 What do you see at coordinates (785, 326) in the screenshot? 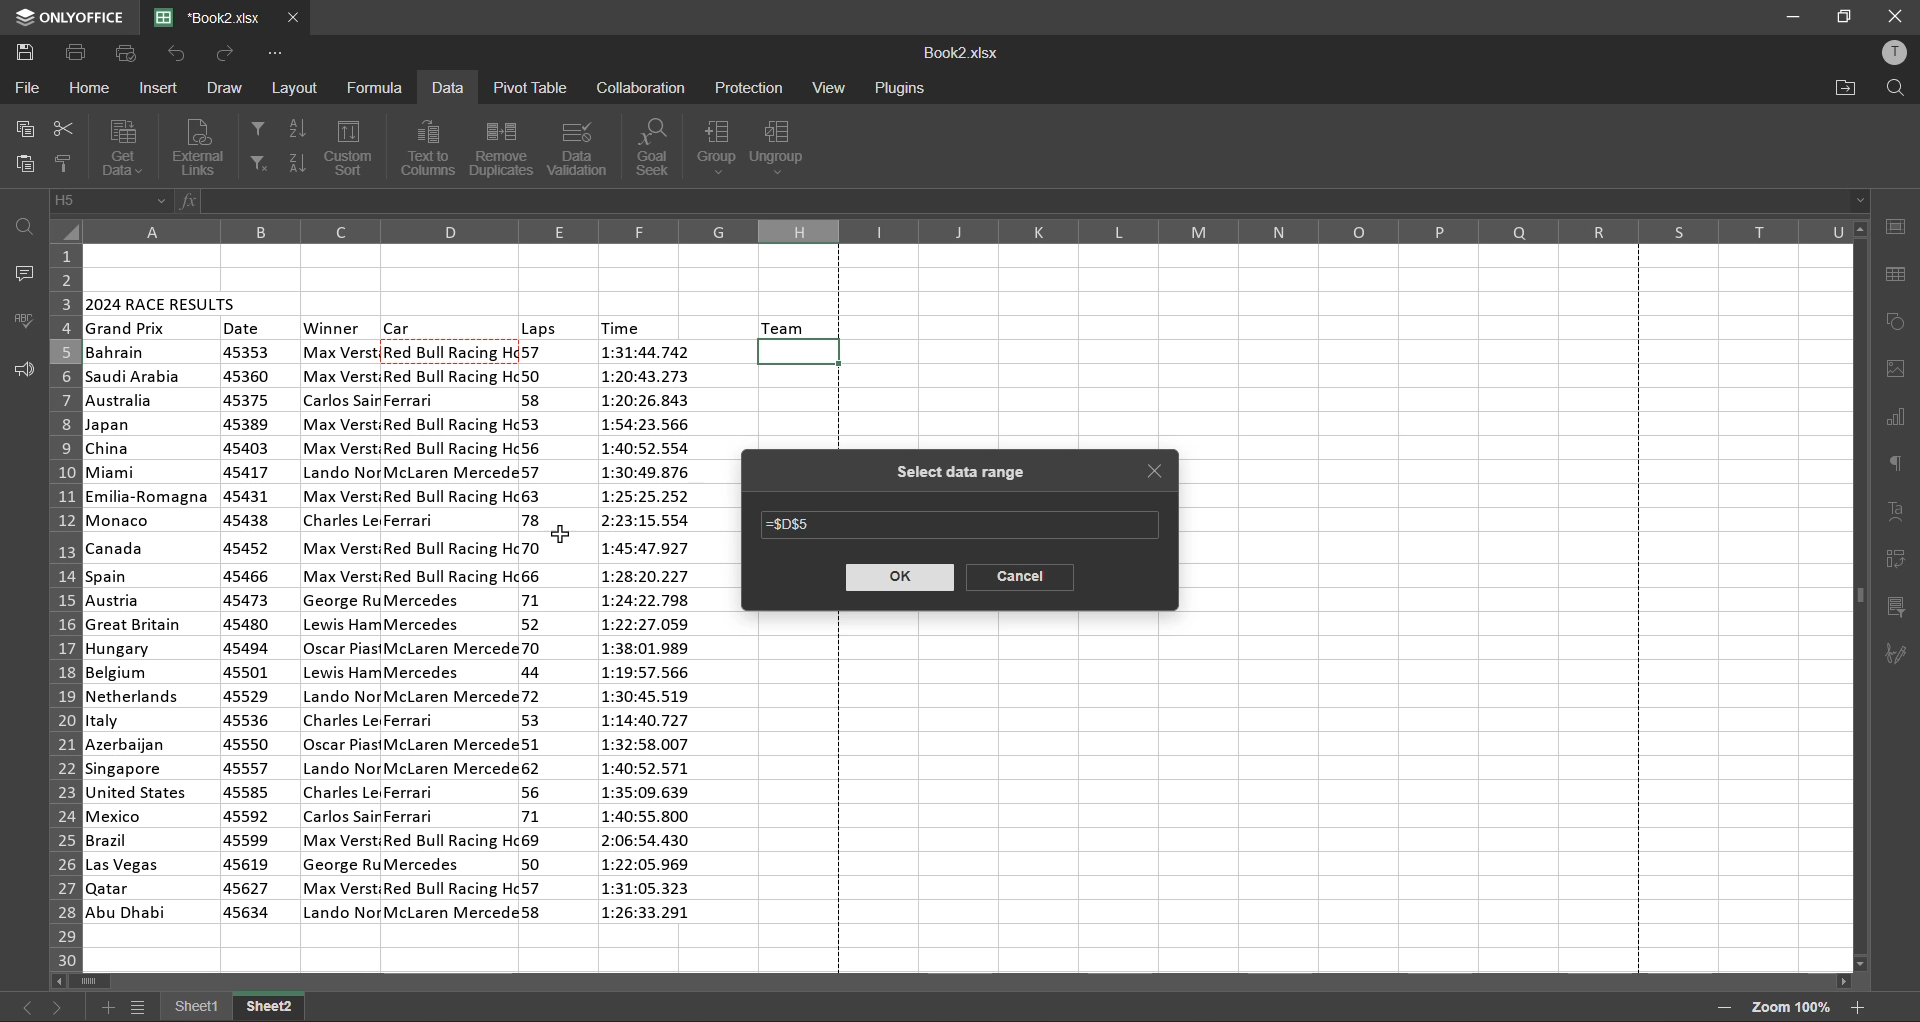
I see `team` at bounding box center [785, 326].